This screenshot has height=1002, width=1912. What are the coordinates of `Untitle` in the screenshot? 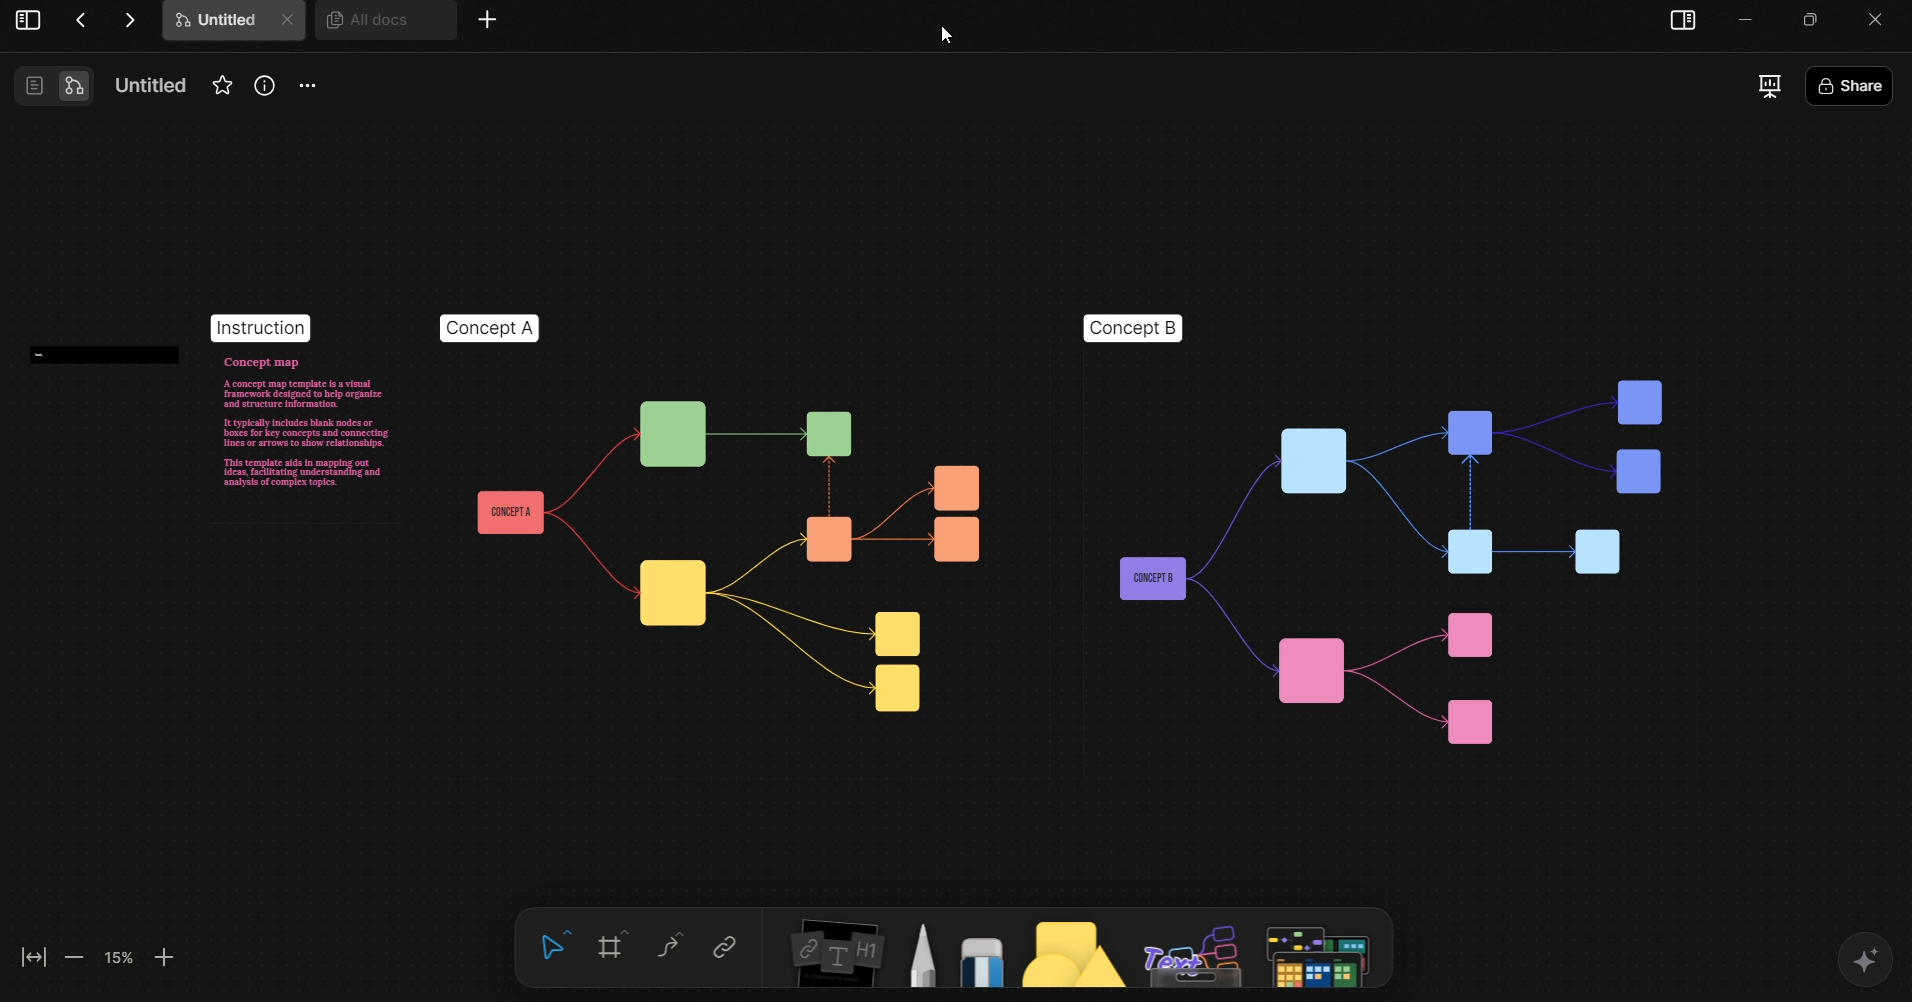 It's located at (234, 24).